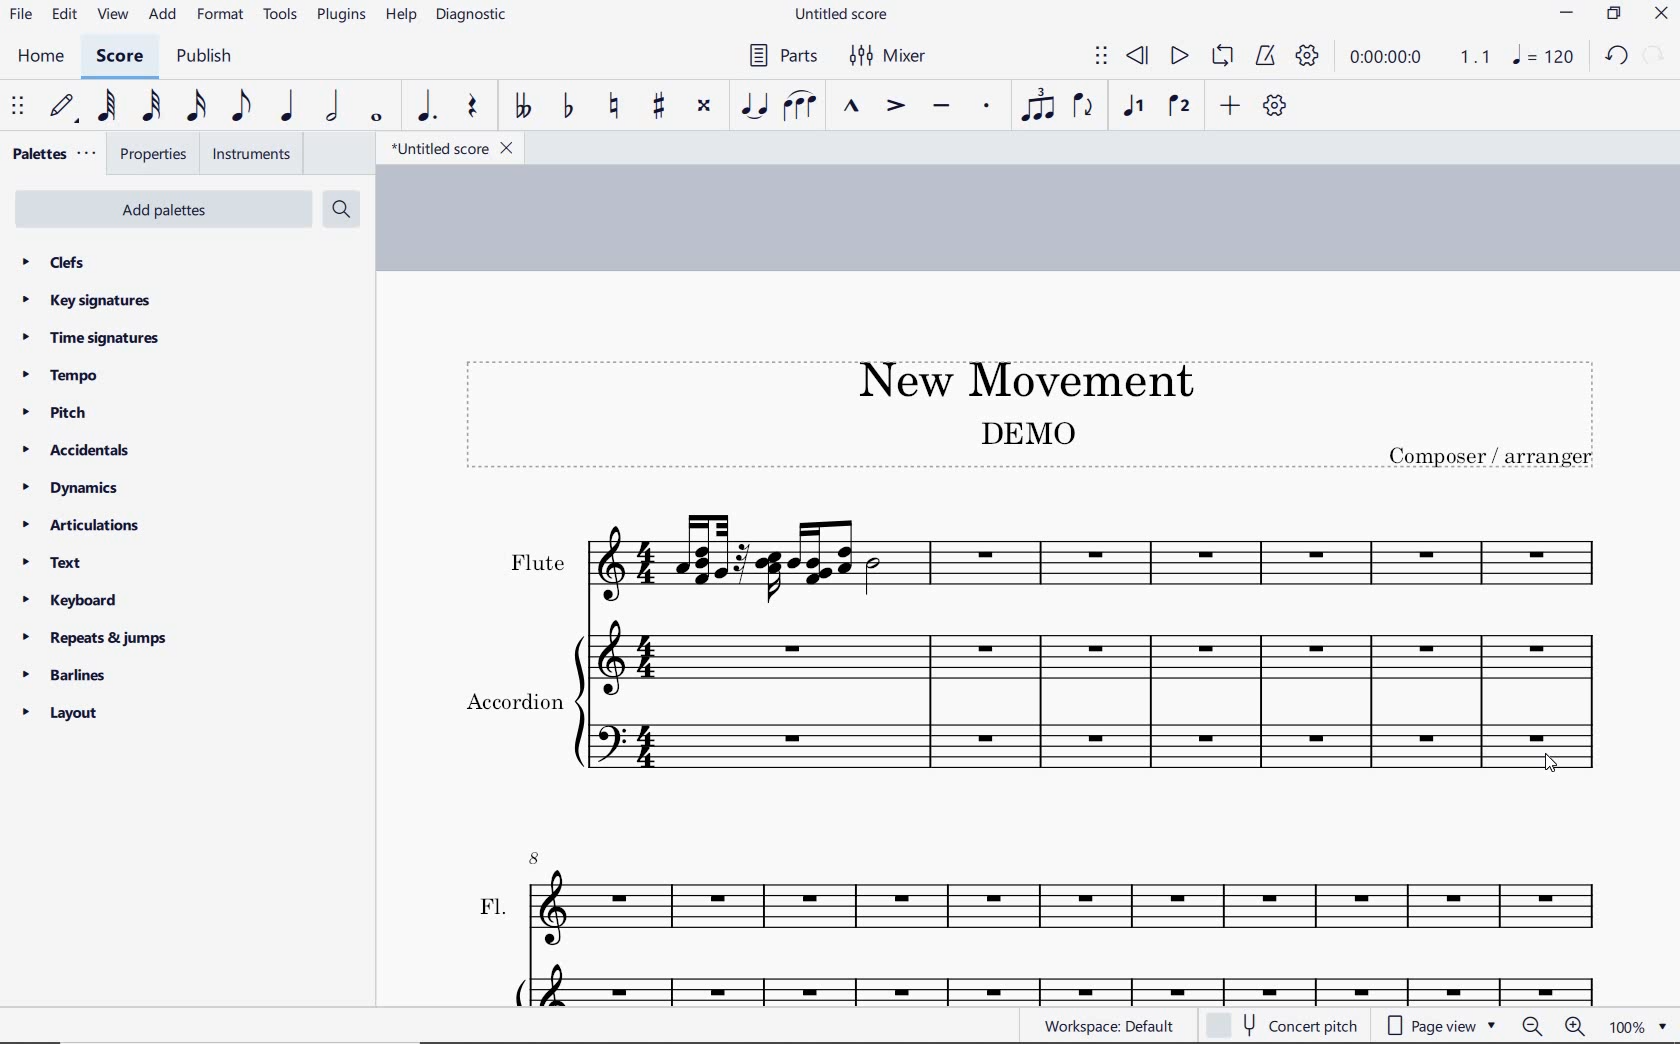 Image resolution: width=1680 pixels, height=1044 pixels. I want to click on Instrument: Accordion, so click(1097, 702).